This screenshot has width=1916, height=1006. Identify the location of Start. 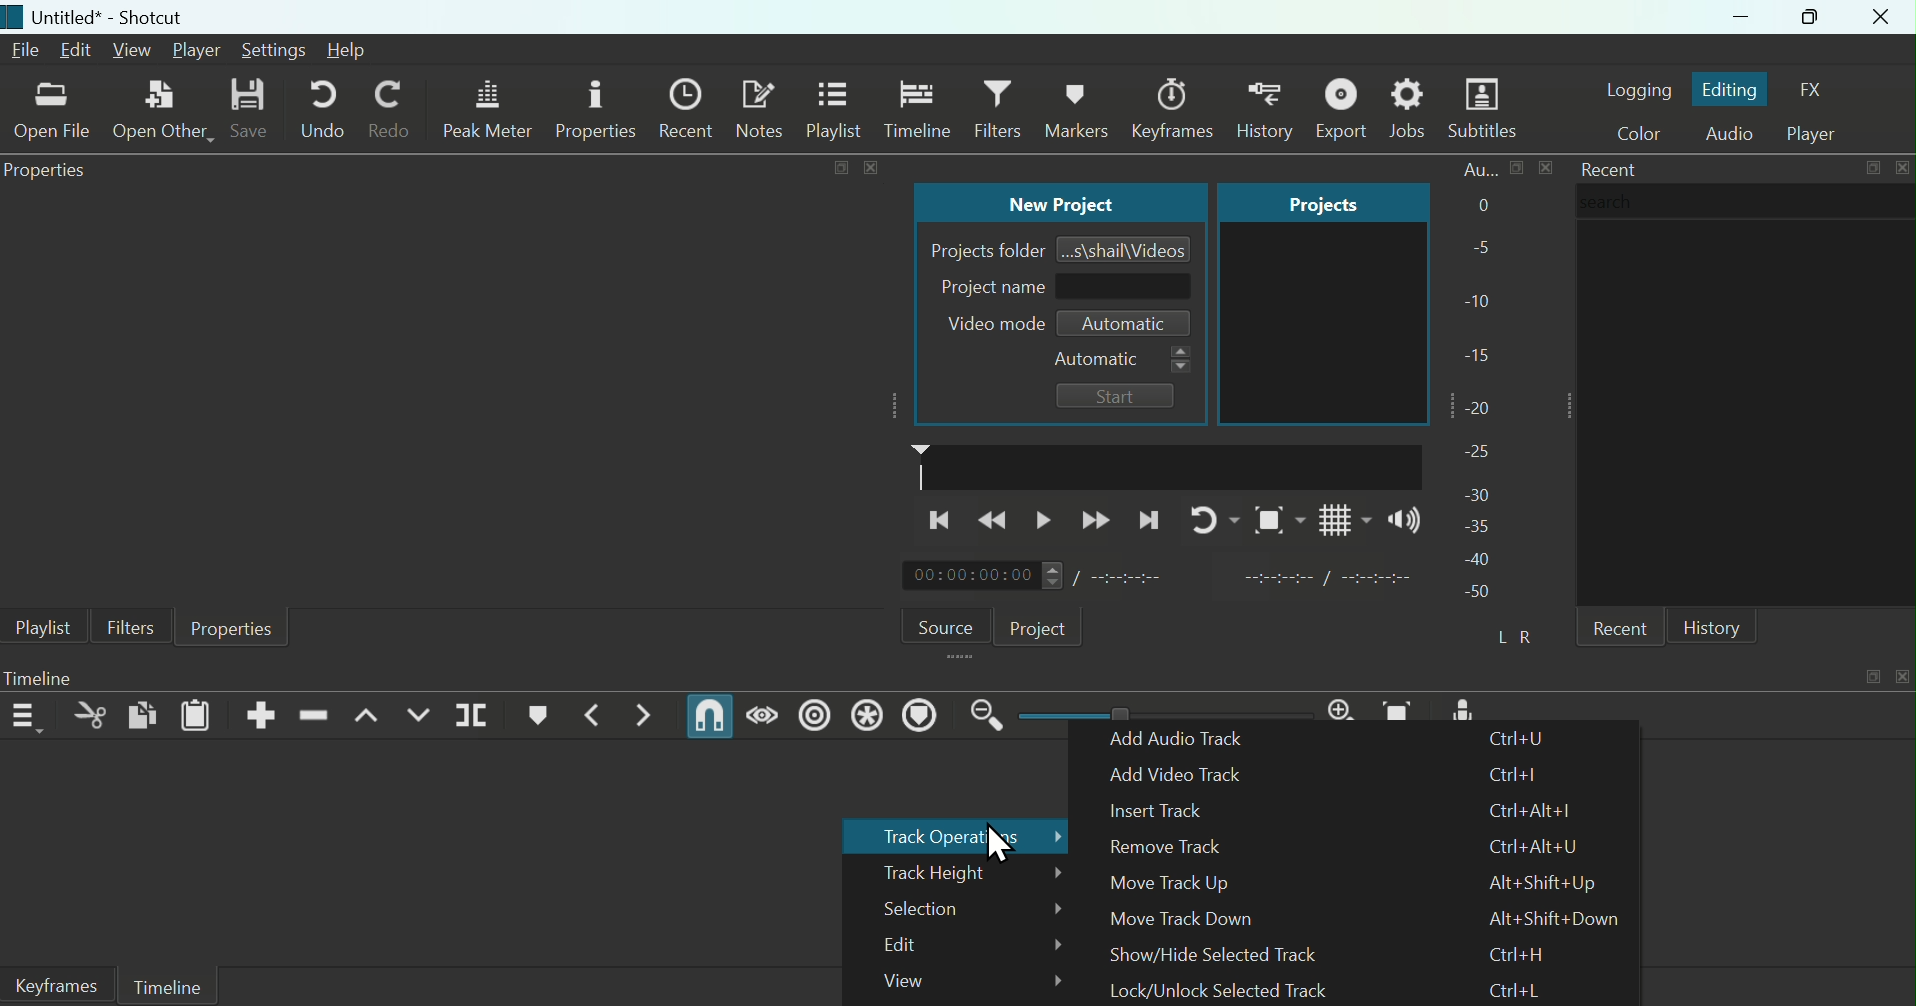
(1116, 395).